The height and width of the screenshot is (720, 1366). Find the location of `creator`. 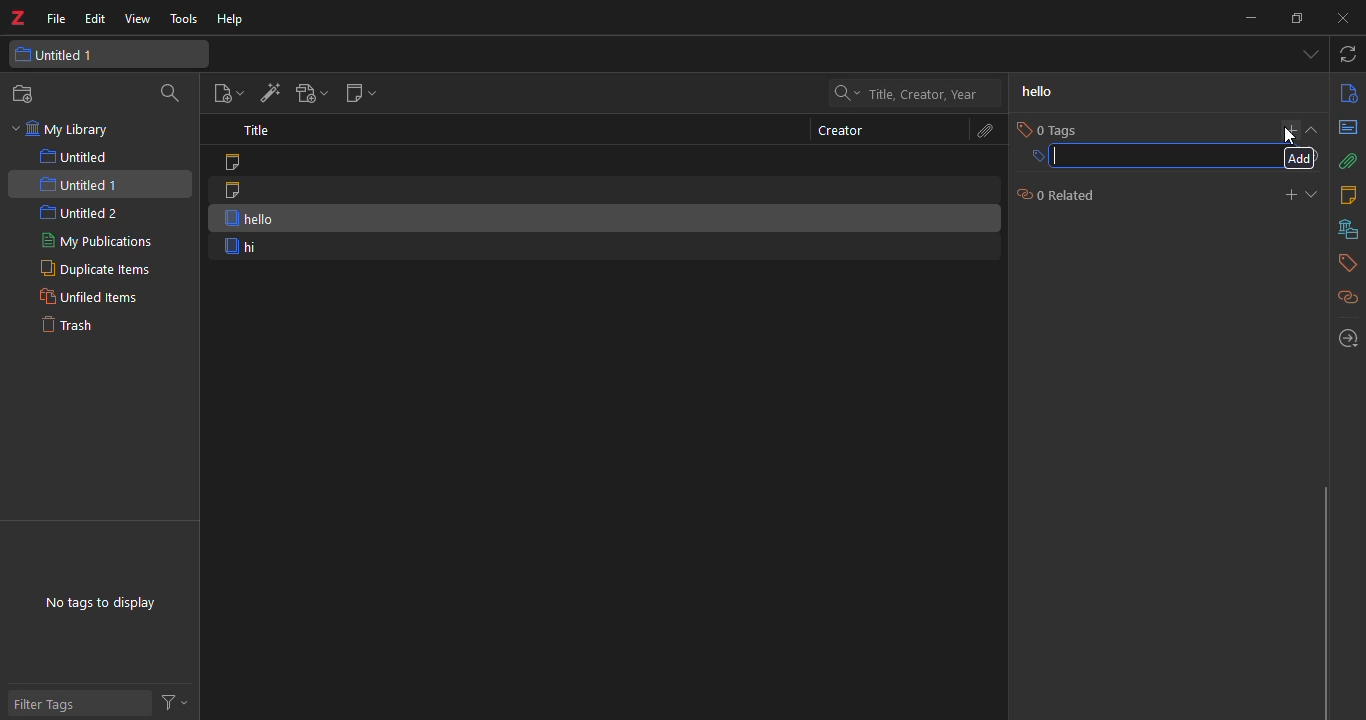

creator is located at coordinates (834, 130).